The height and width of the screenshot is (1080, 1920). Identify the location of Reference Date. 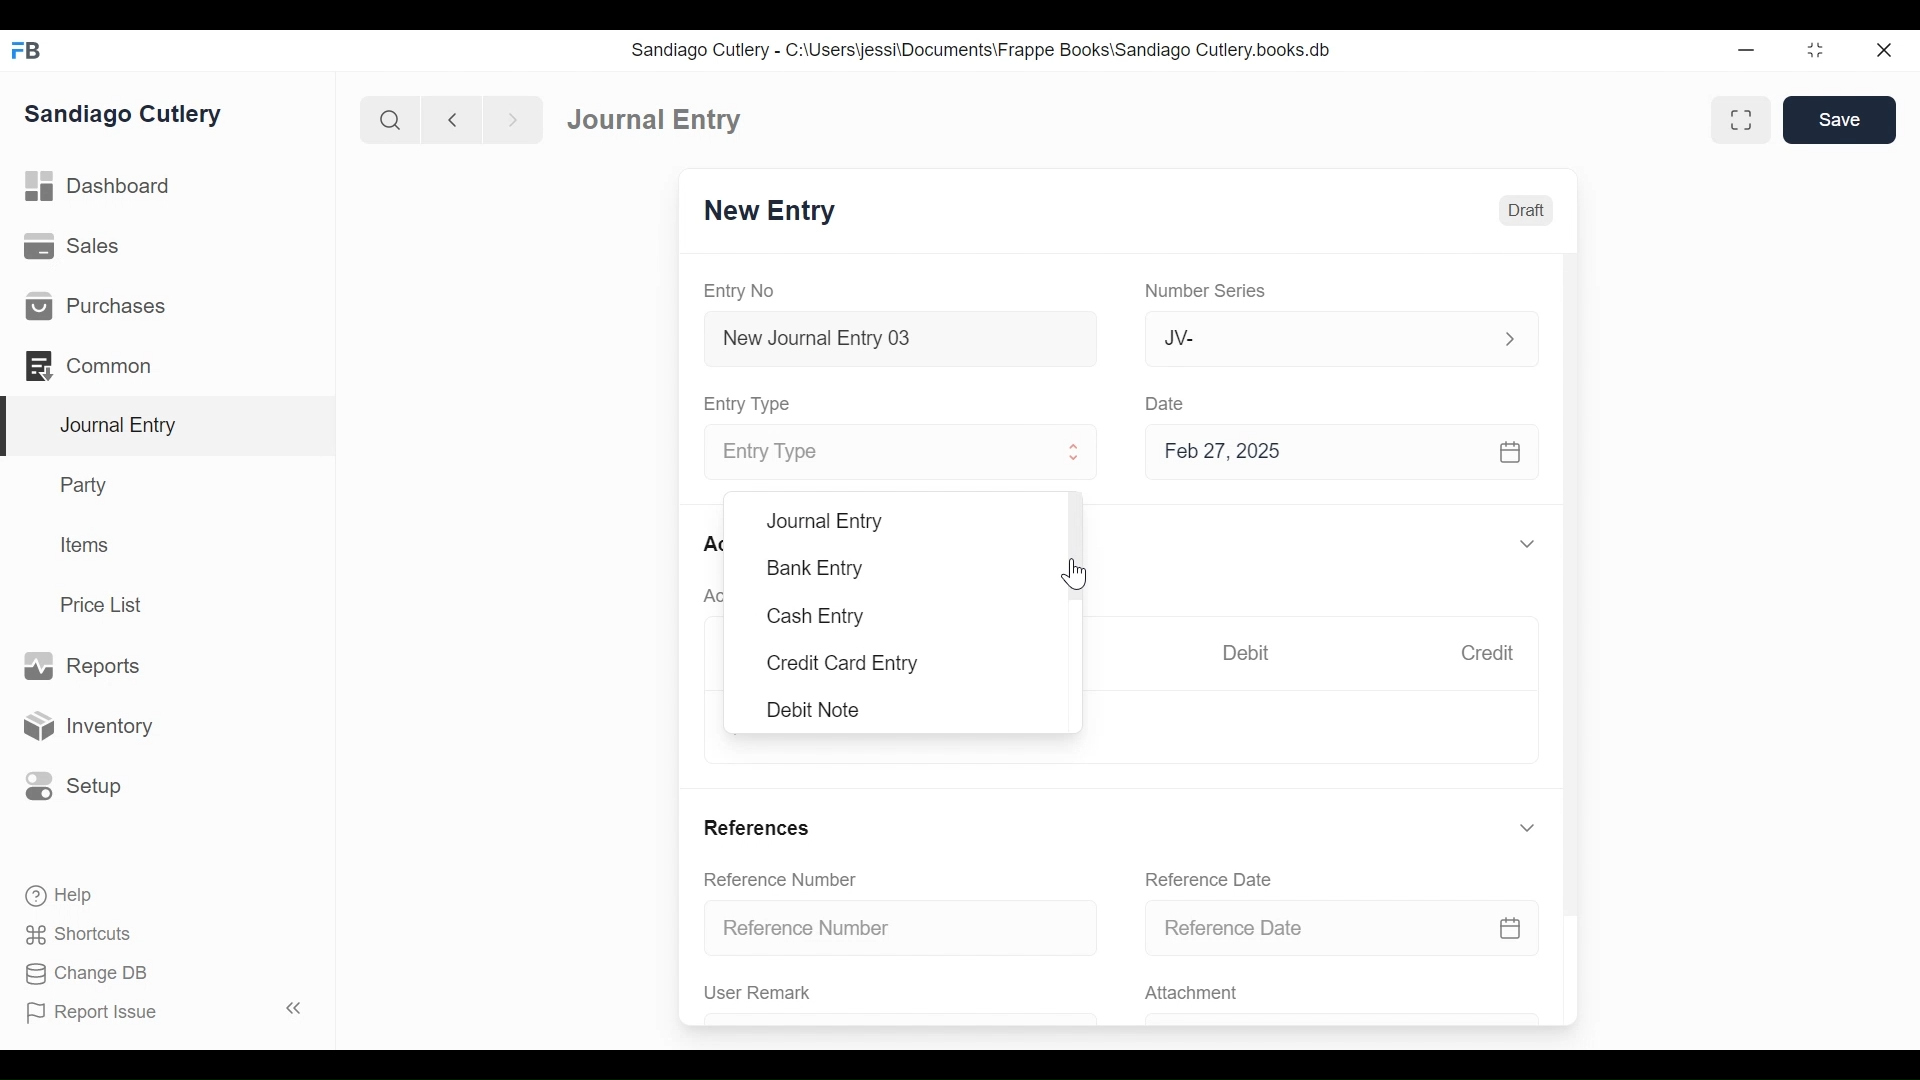
(1212, 880).